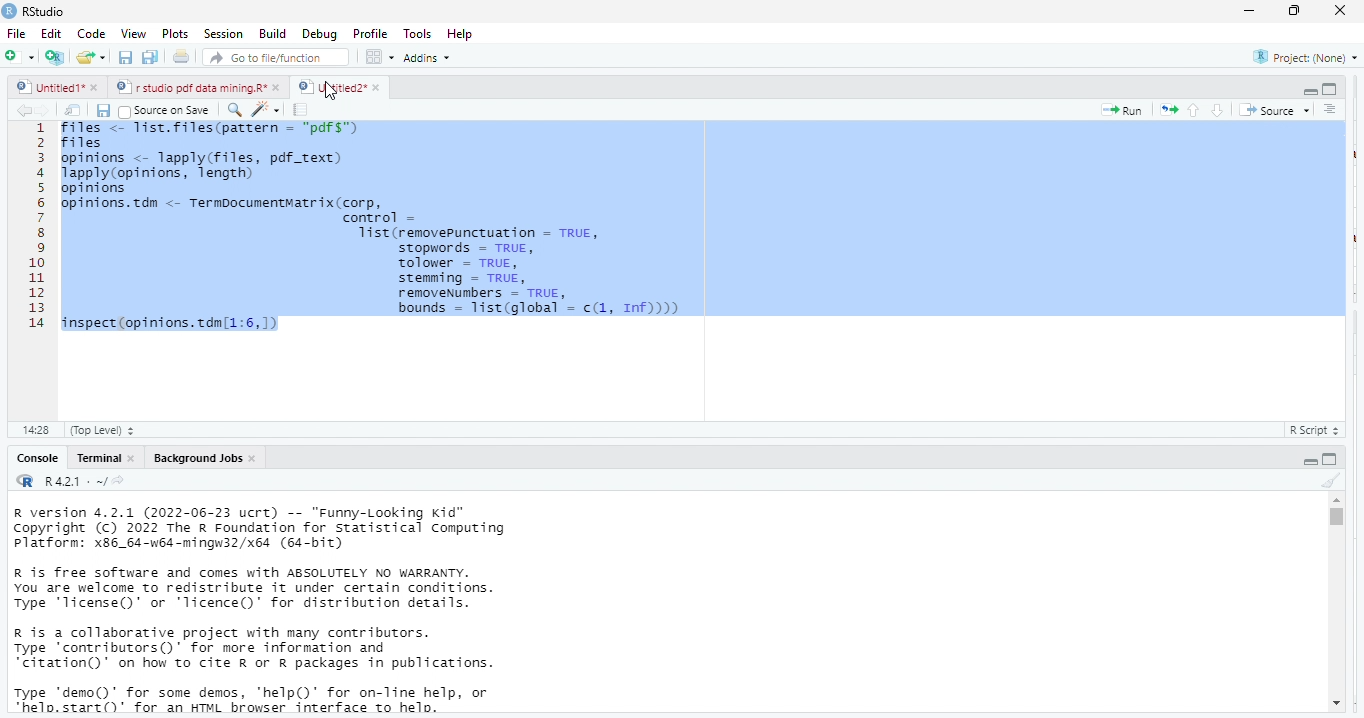  What do you see at coordinates (265, 108) in the screenshot?
I see `code tools` at bounding box center [265, 108].